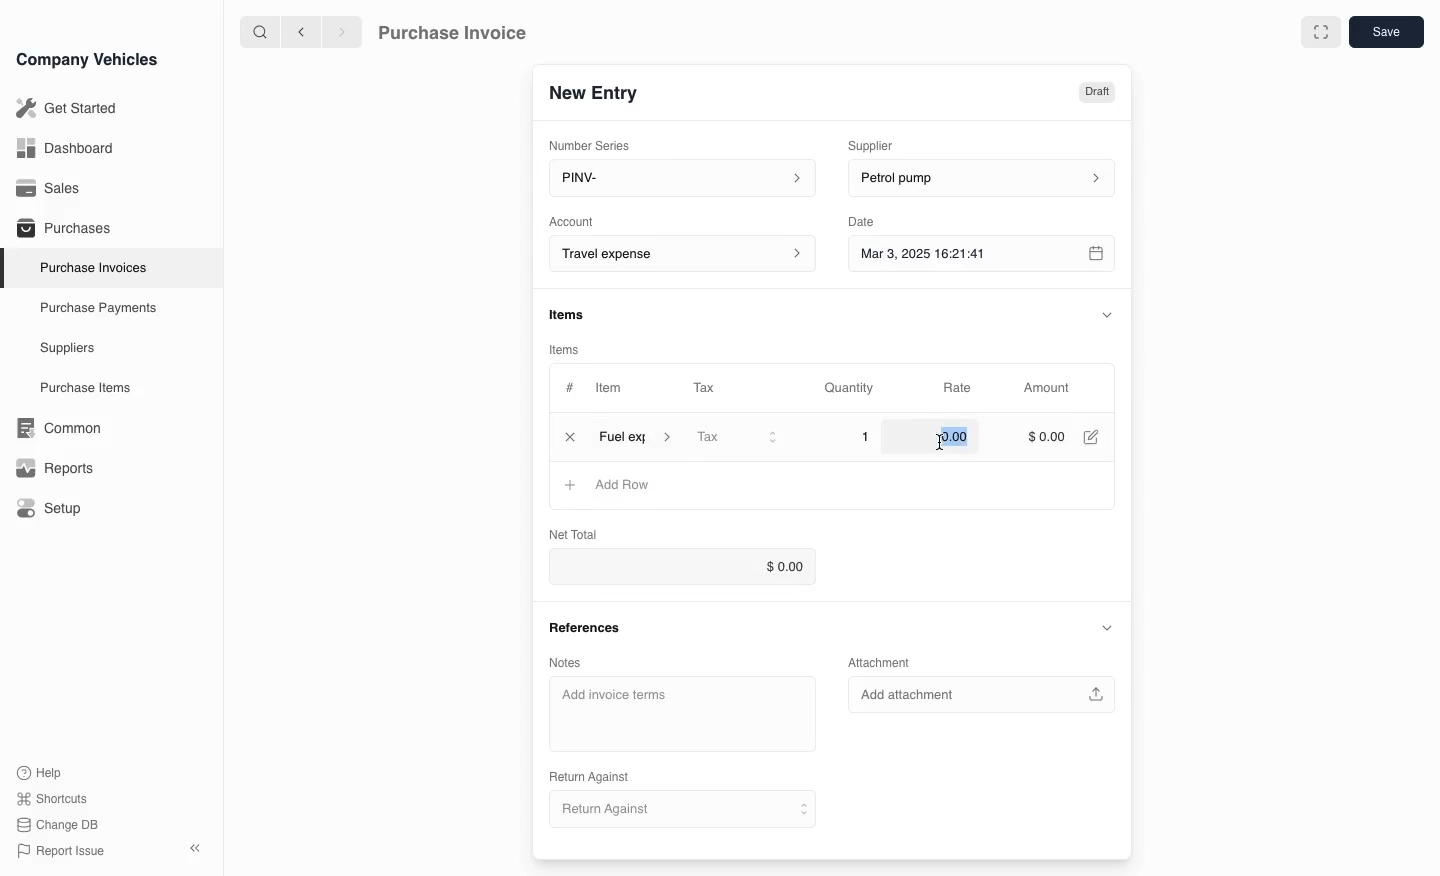 The width and height of the screenshot is (1440, 876). What do you see at coordinates (1386, 31) in the screenshot?
I see `save` at bounding box center [1386, 31].